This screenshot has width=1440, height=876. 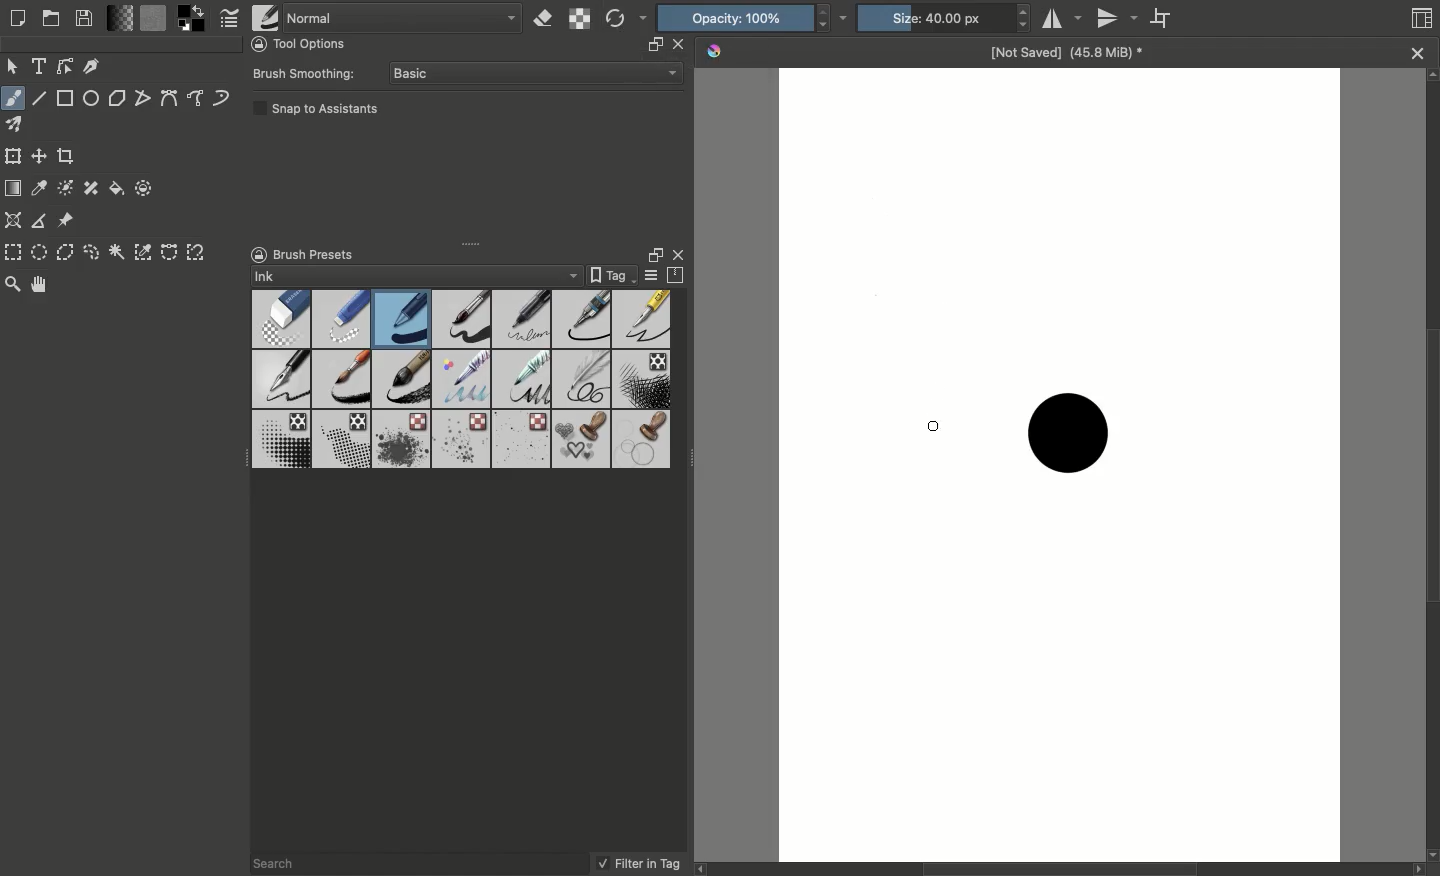 I want to click on Multibrush tool, so click(x=21, y=128).